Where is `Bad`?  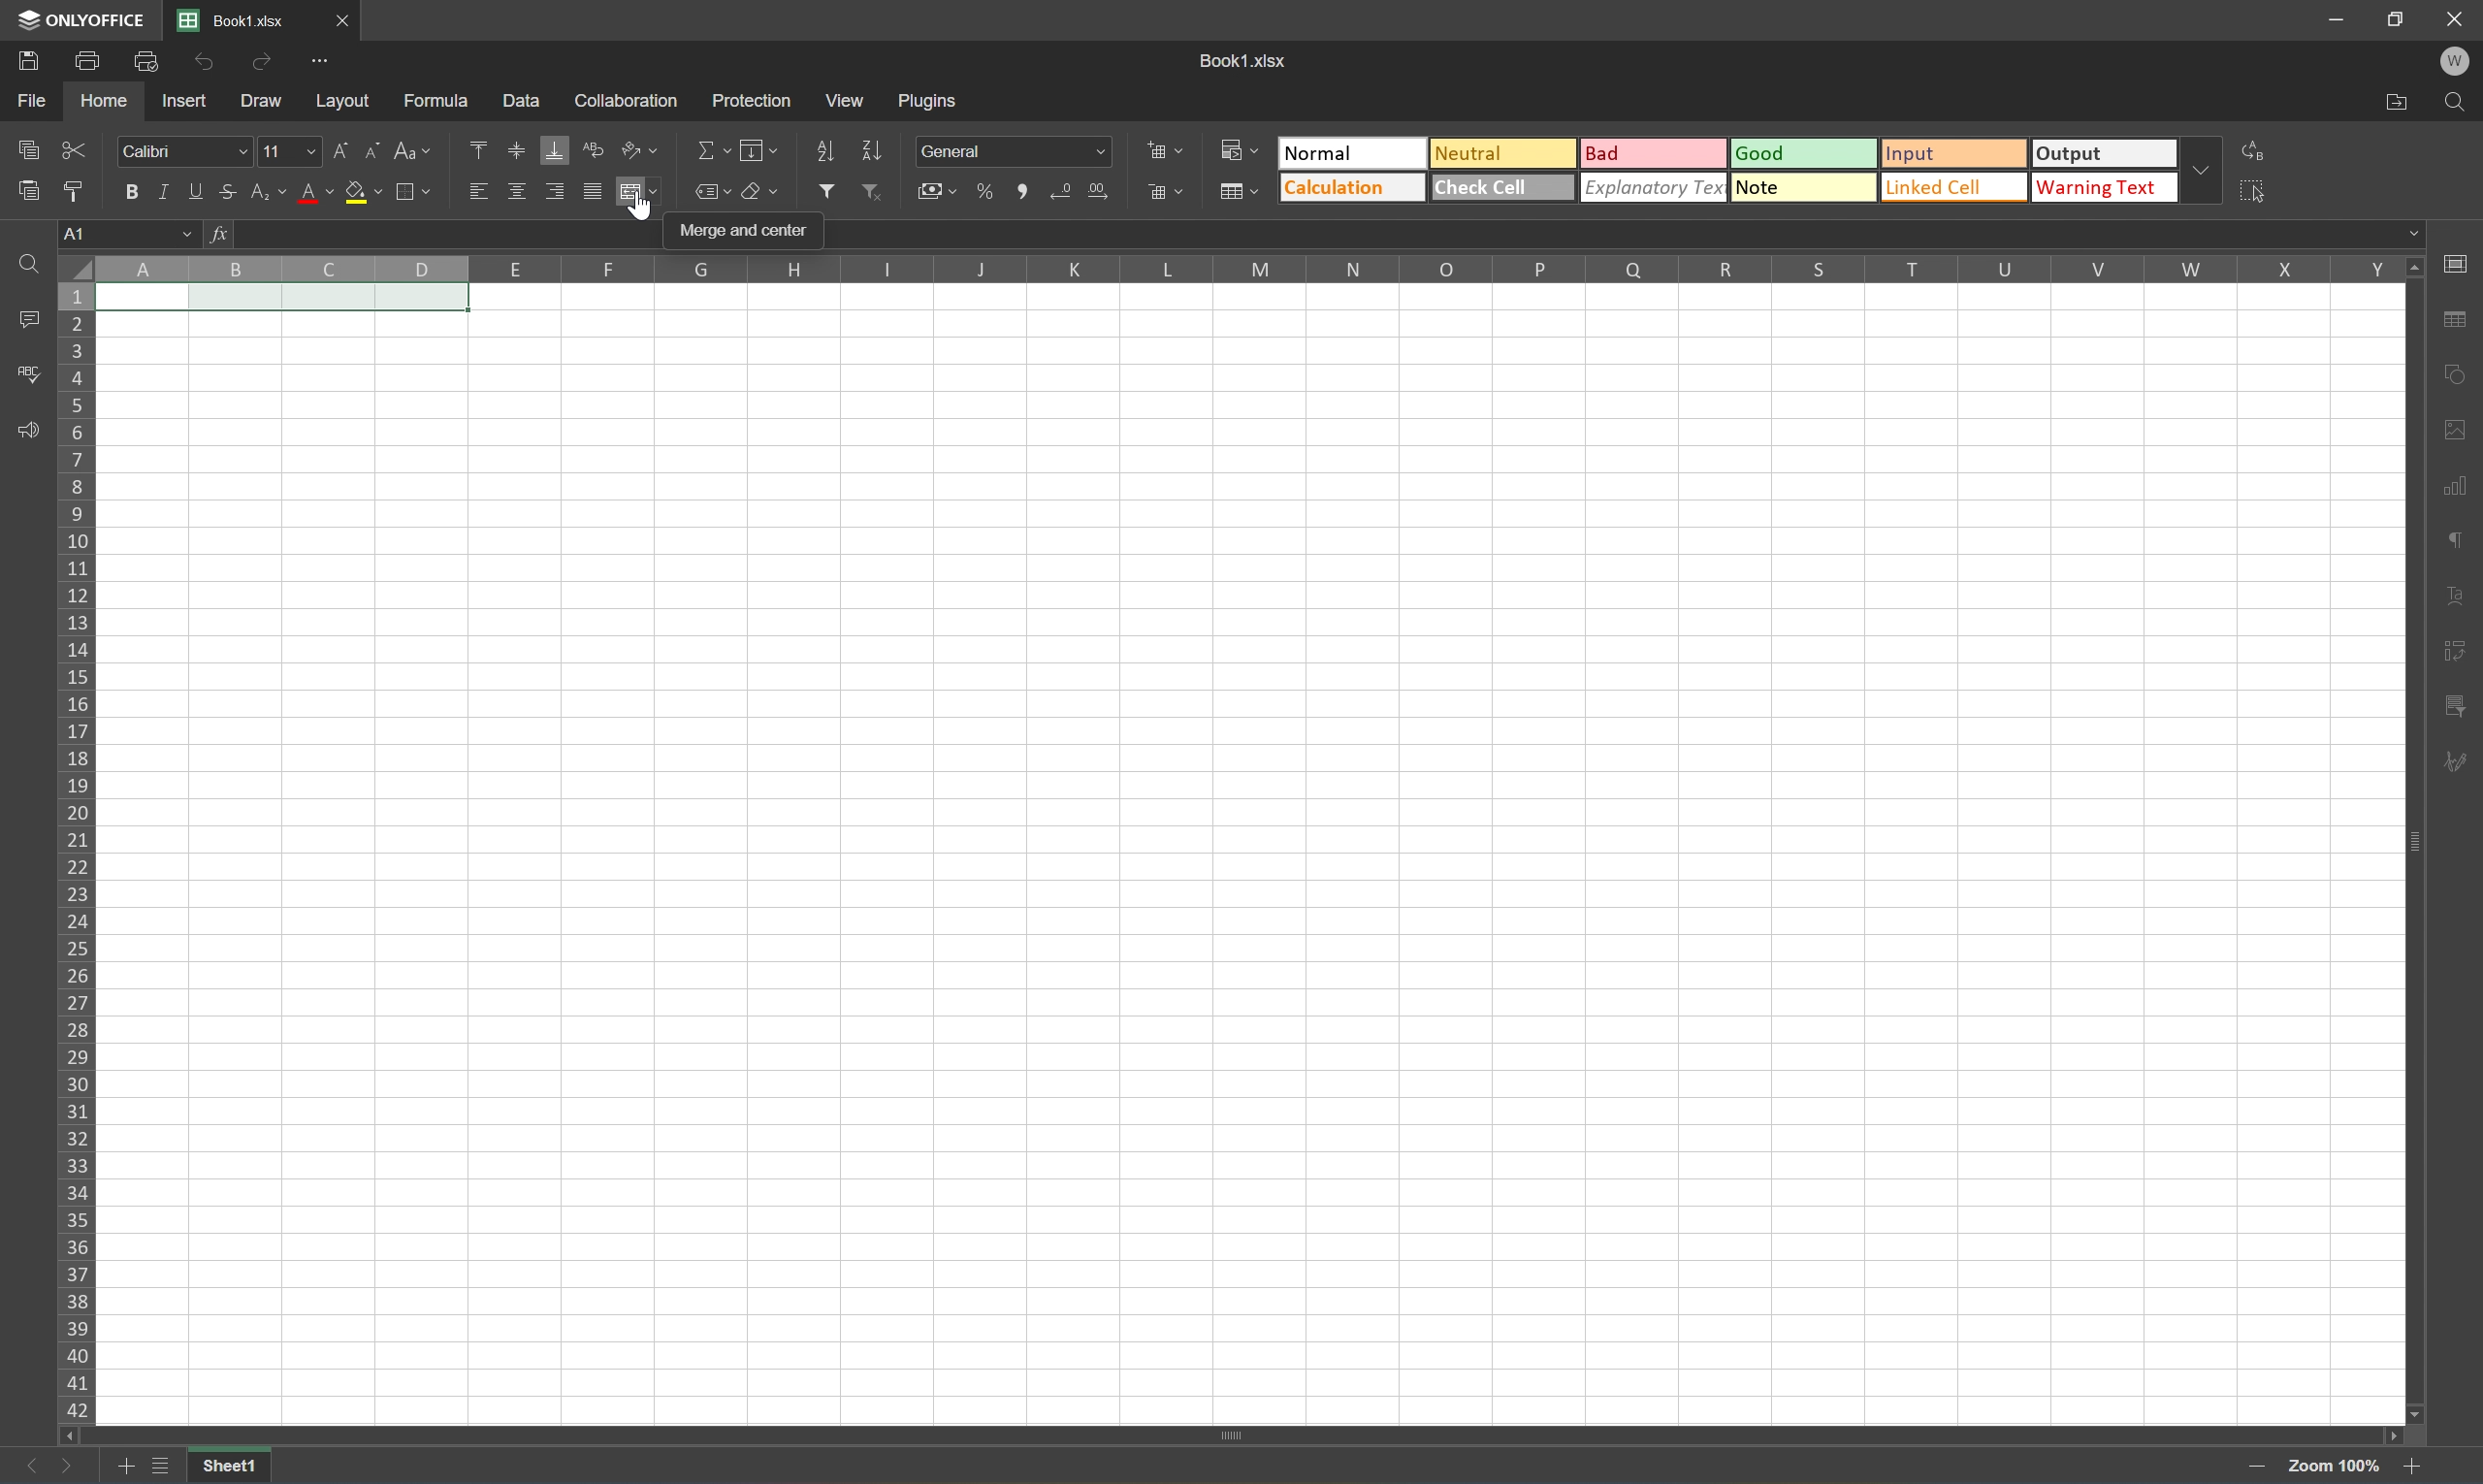 Bad is located at coordinates (1654, 155).